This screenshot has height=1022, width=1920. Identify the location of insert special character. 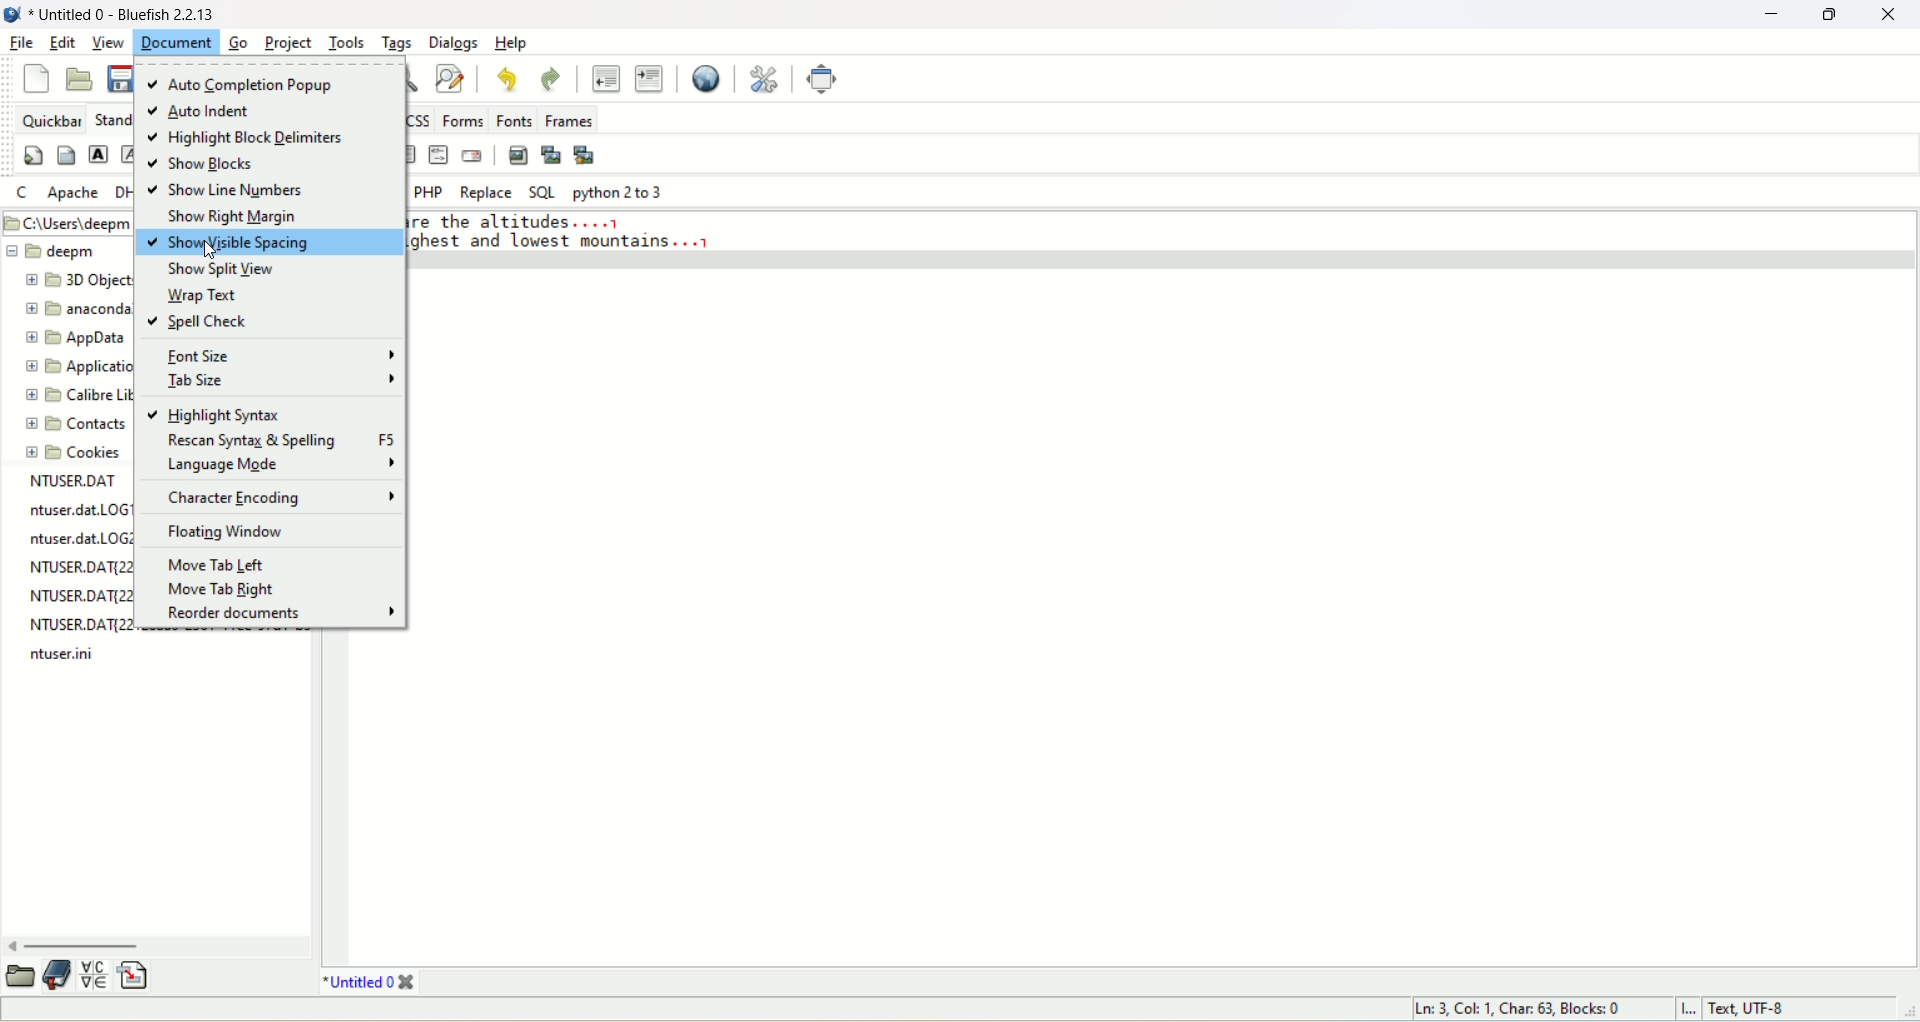
(97, 976).